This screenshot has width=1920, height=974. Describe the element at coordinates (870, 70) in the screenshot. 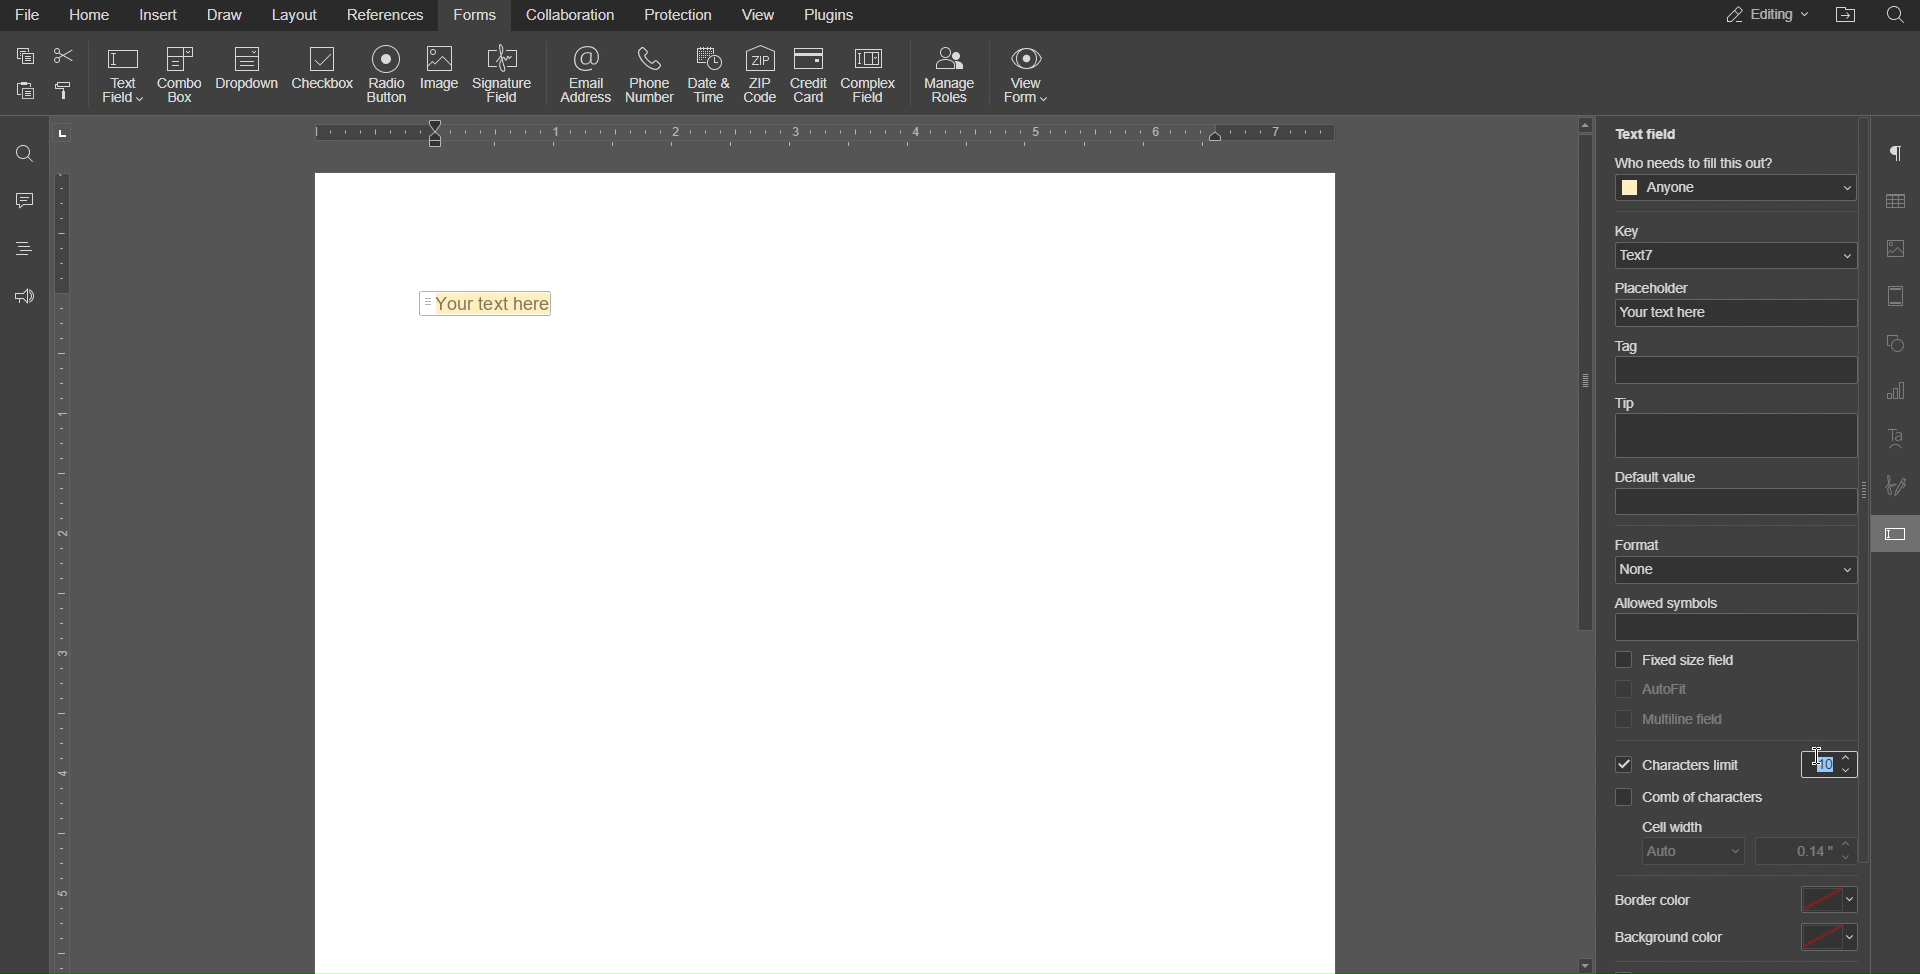

I see `Complex Field` at that location.